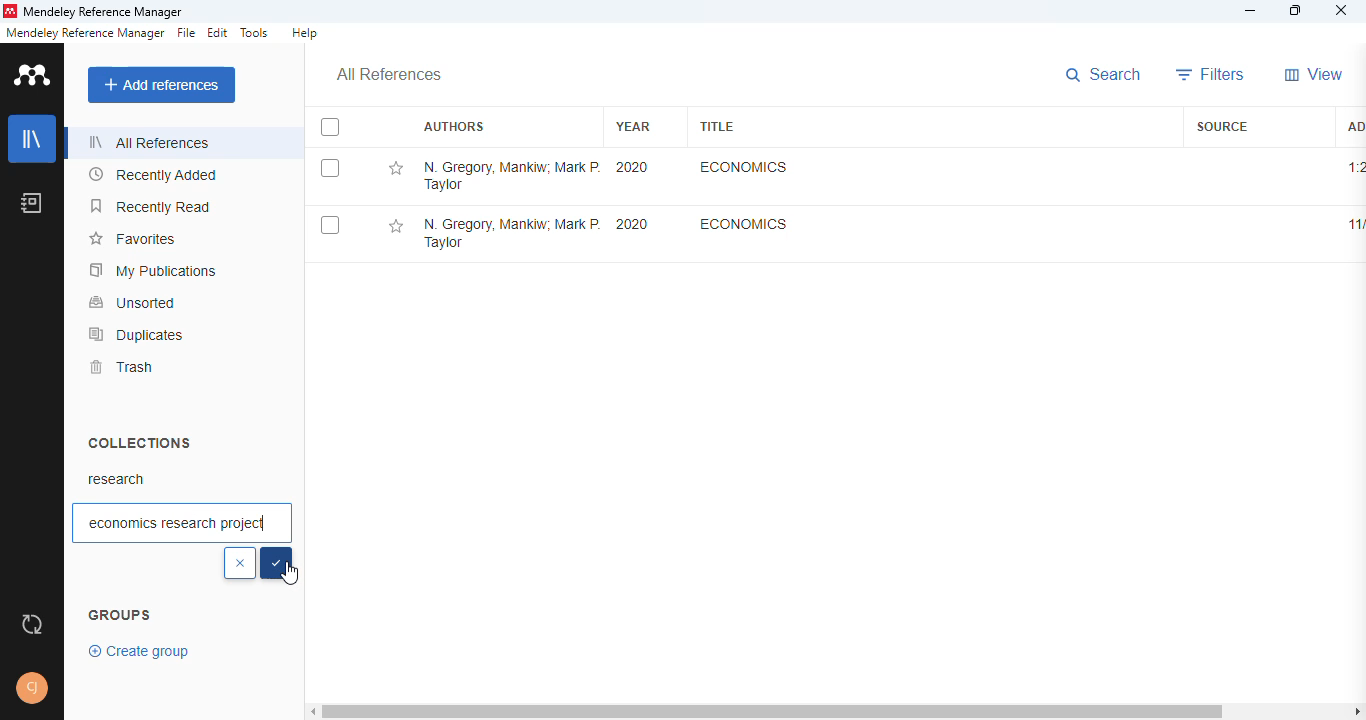 This screenshot has width=1366, height=720. What do you see at coordinates (1211, 74) in the screenshot?
I see `filters` at bounding box center [1211, 74].